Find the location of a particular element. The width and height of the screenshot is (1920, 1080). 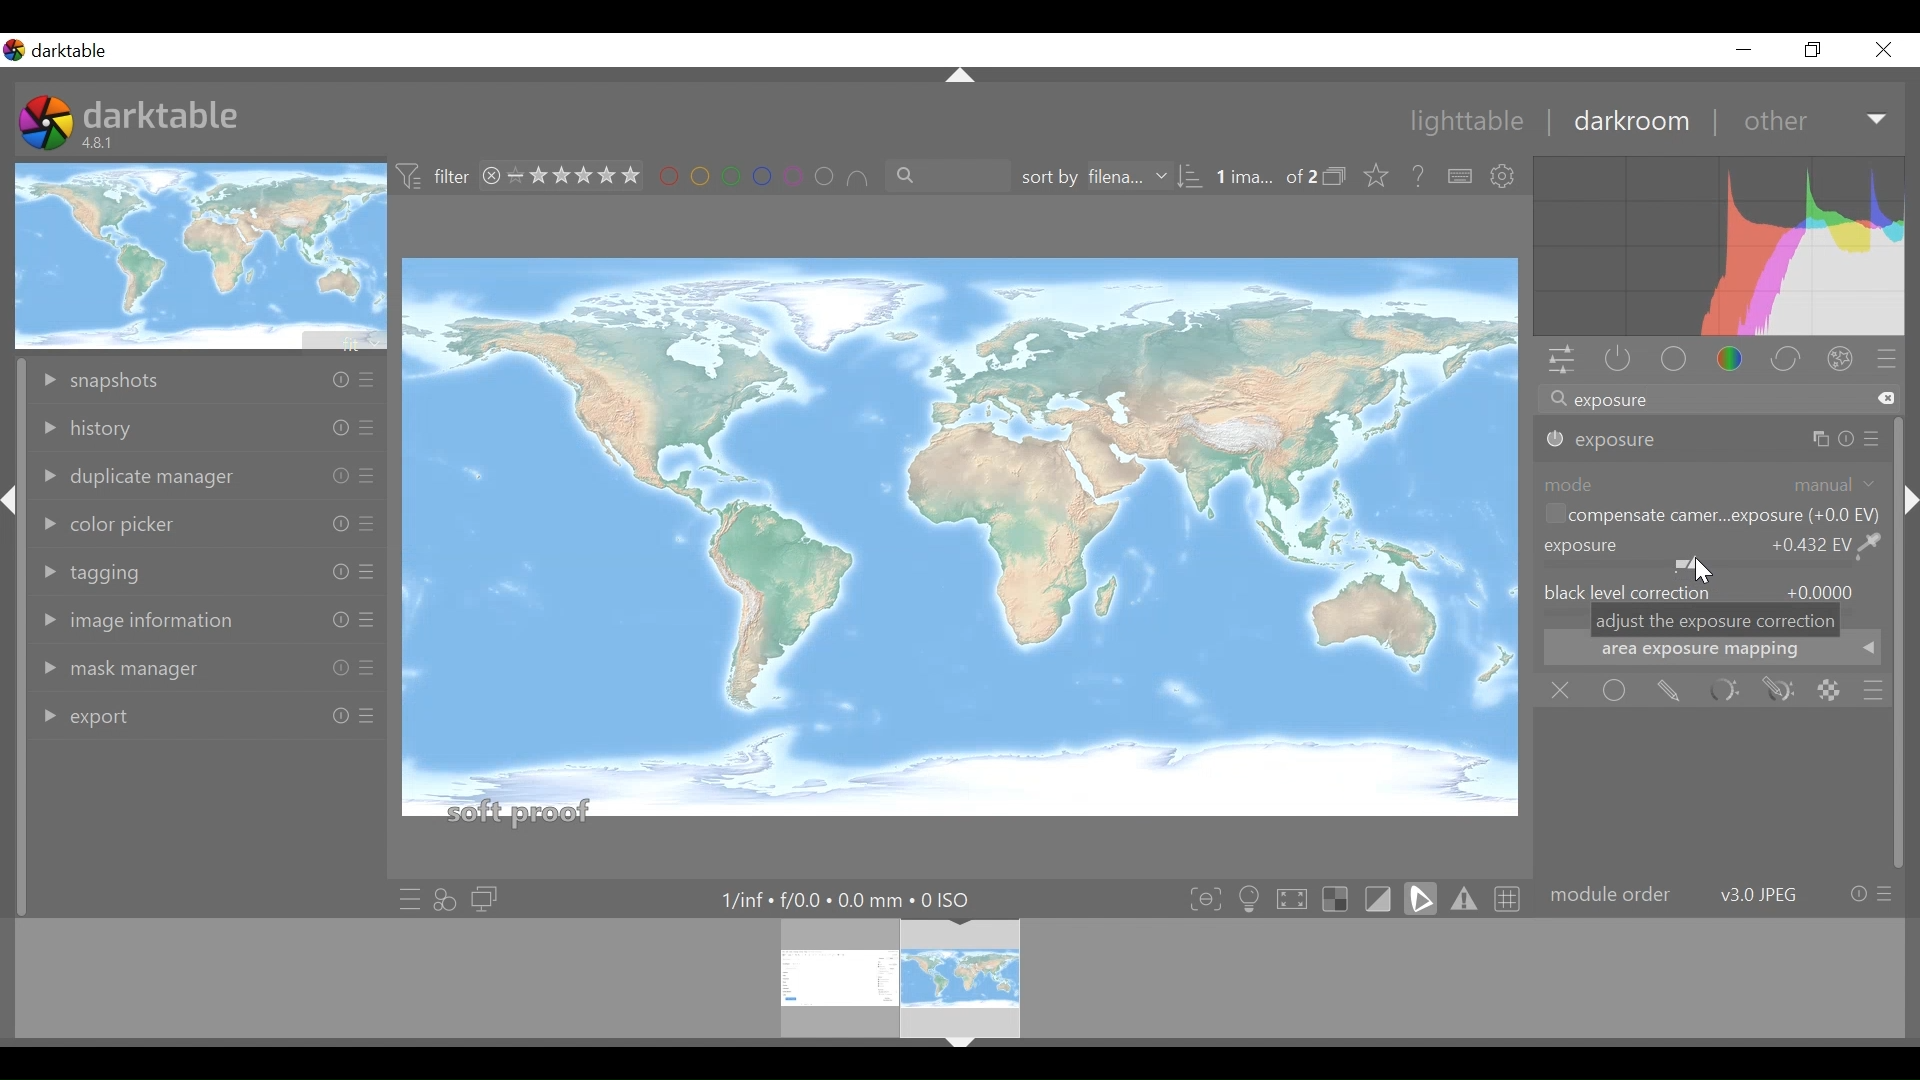

 is located at coordinates (958, 77).